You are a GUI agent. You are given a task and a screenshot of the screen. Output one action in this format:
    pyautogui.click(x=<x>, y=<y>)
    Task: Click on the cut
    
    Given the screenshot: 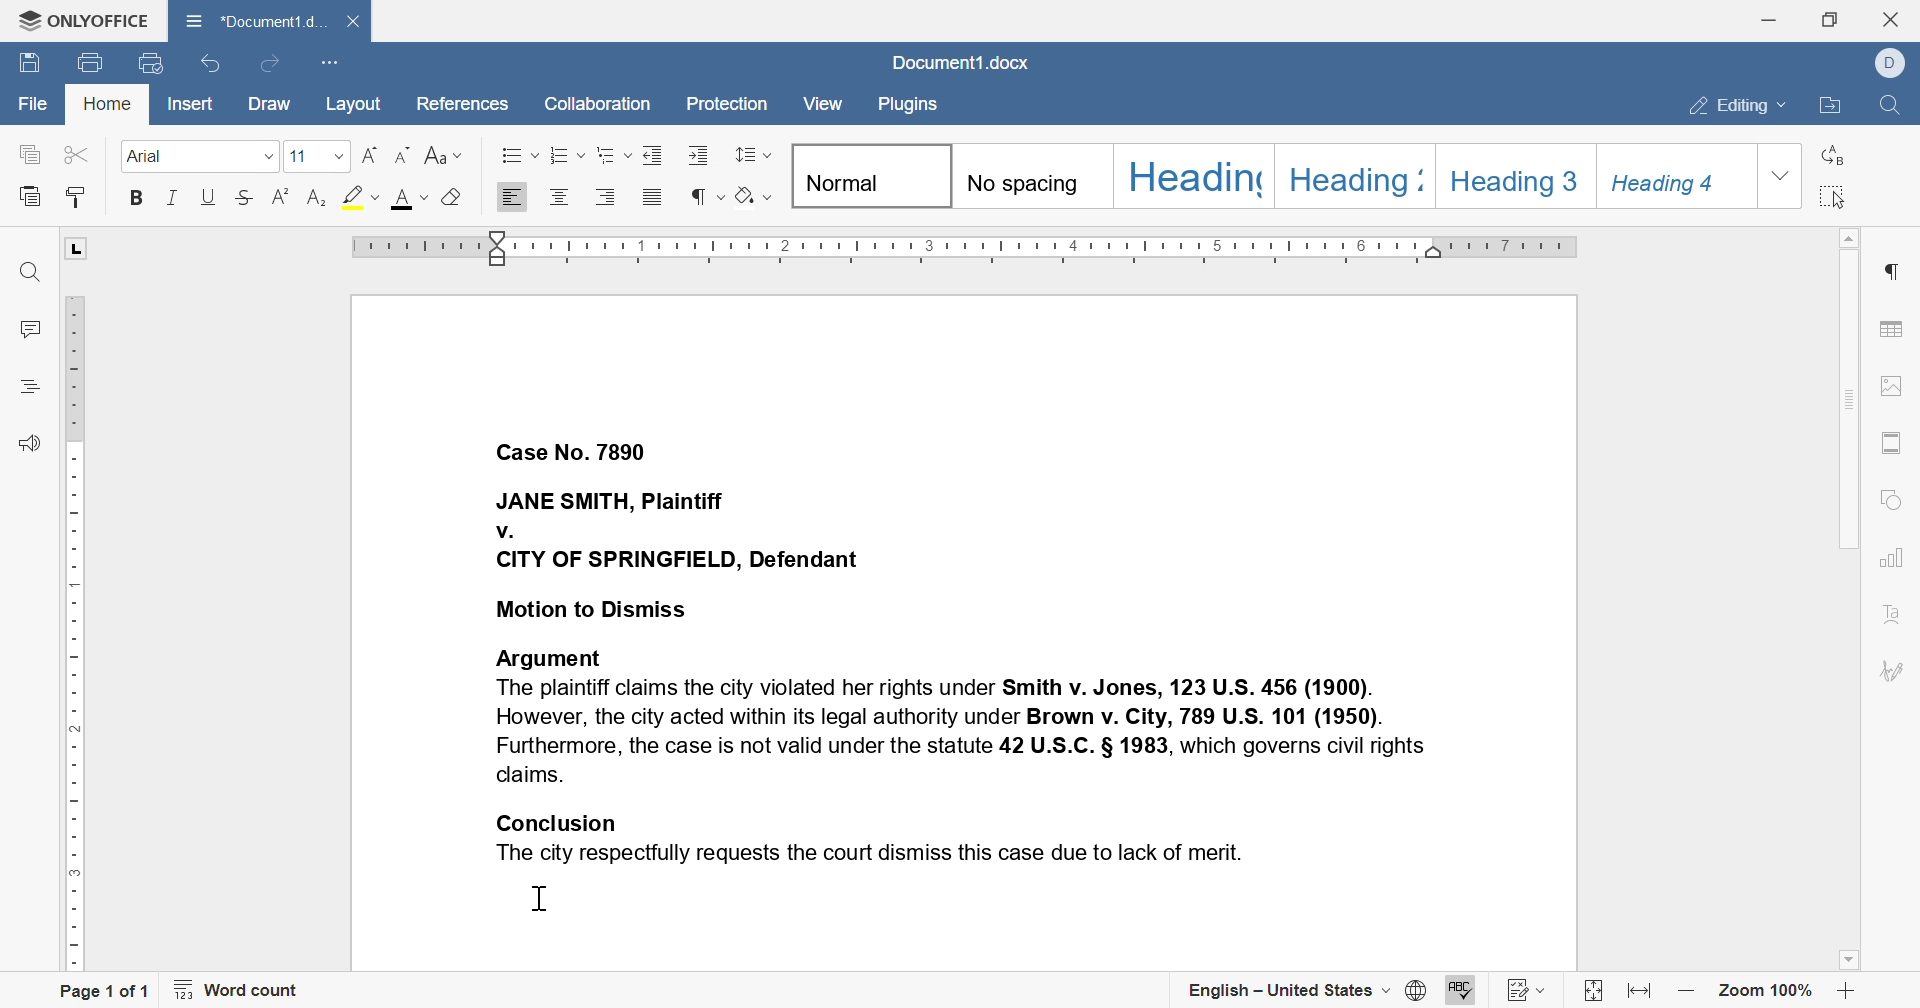 What is the action you would take?
    pyautogui.click(x=75, y=154)
    